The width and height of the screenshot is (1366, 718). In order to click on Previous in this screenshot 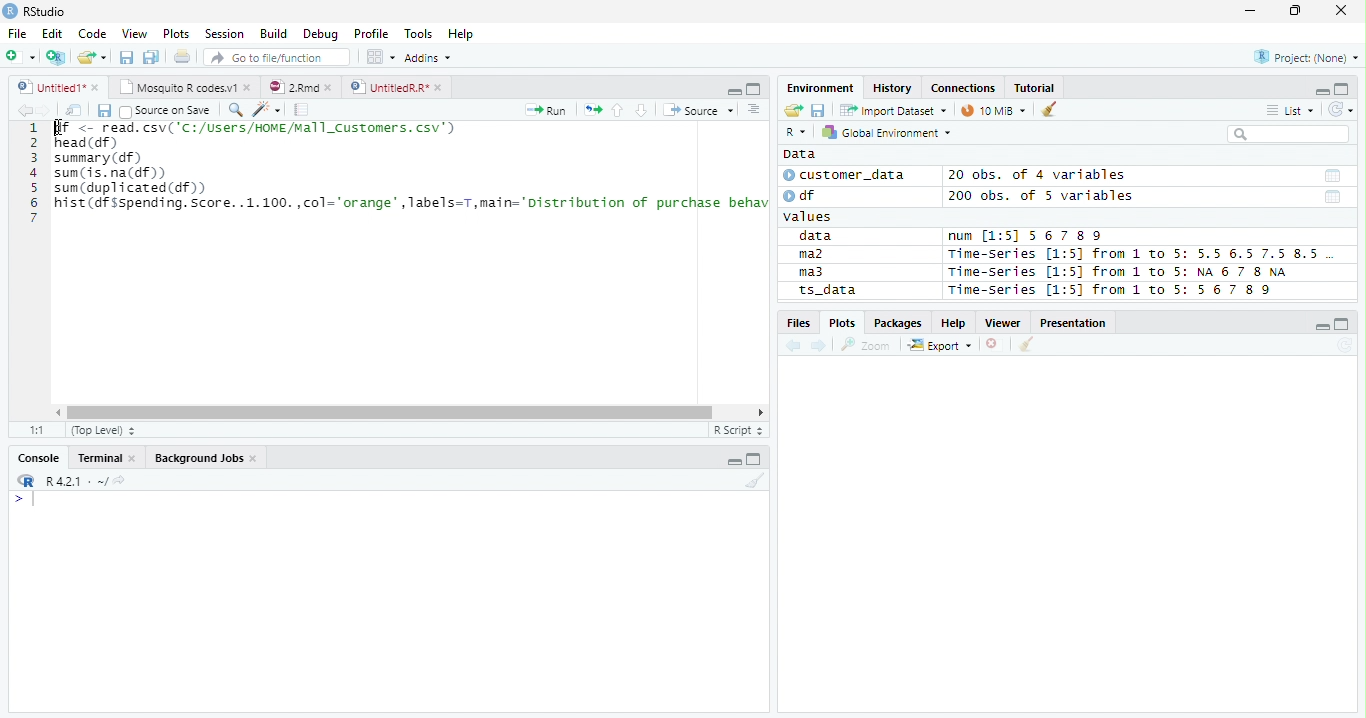, I will do `click(22, 110)`.